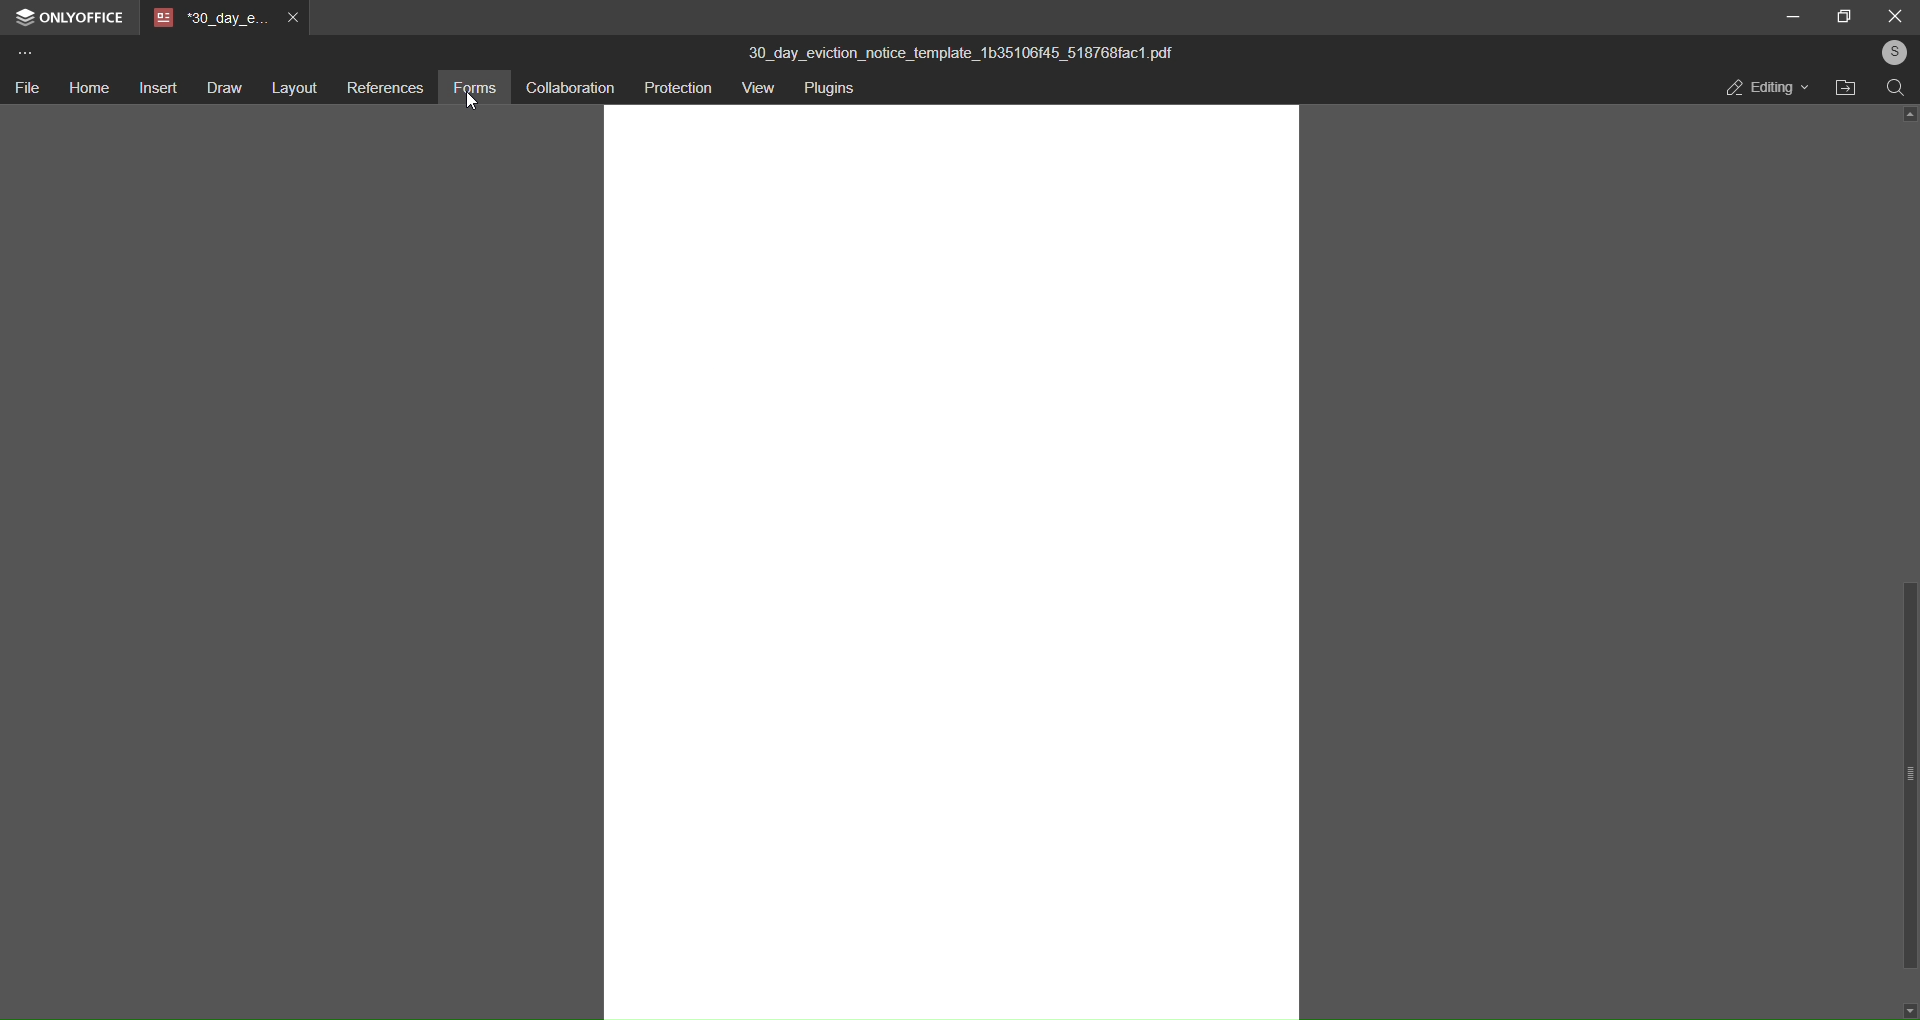 Image resolution: width=1920 pixels, height=1020 pixels. What do you see at coordinates (1844, 16) in the screenshot?
I see `maximize` at bounding box center [1844, 16].